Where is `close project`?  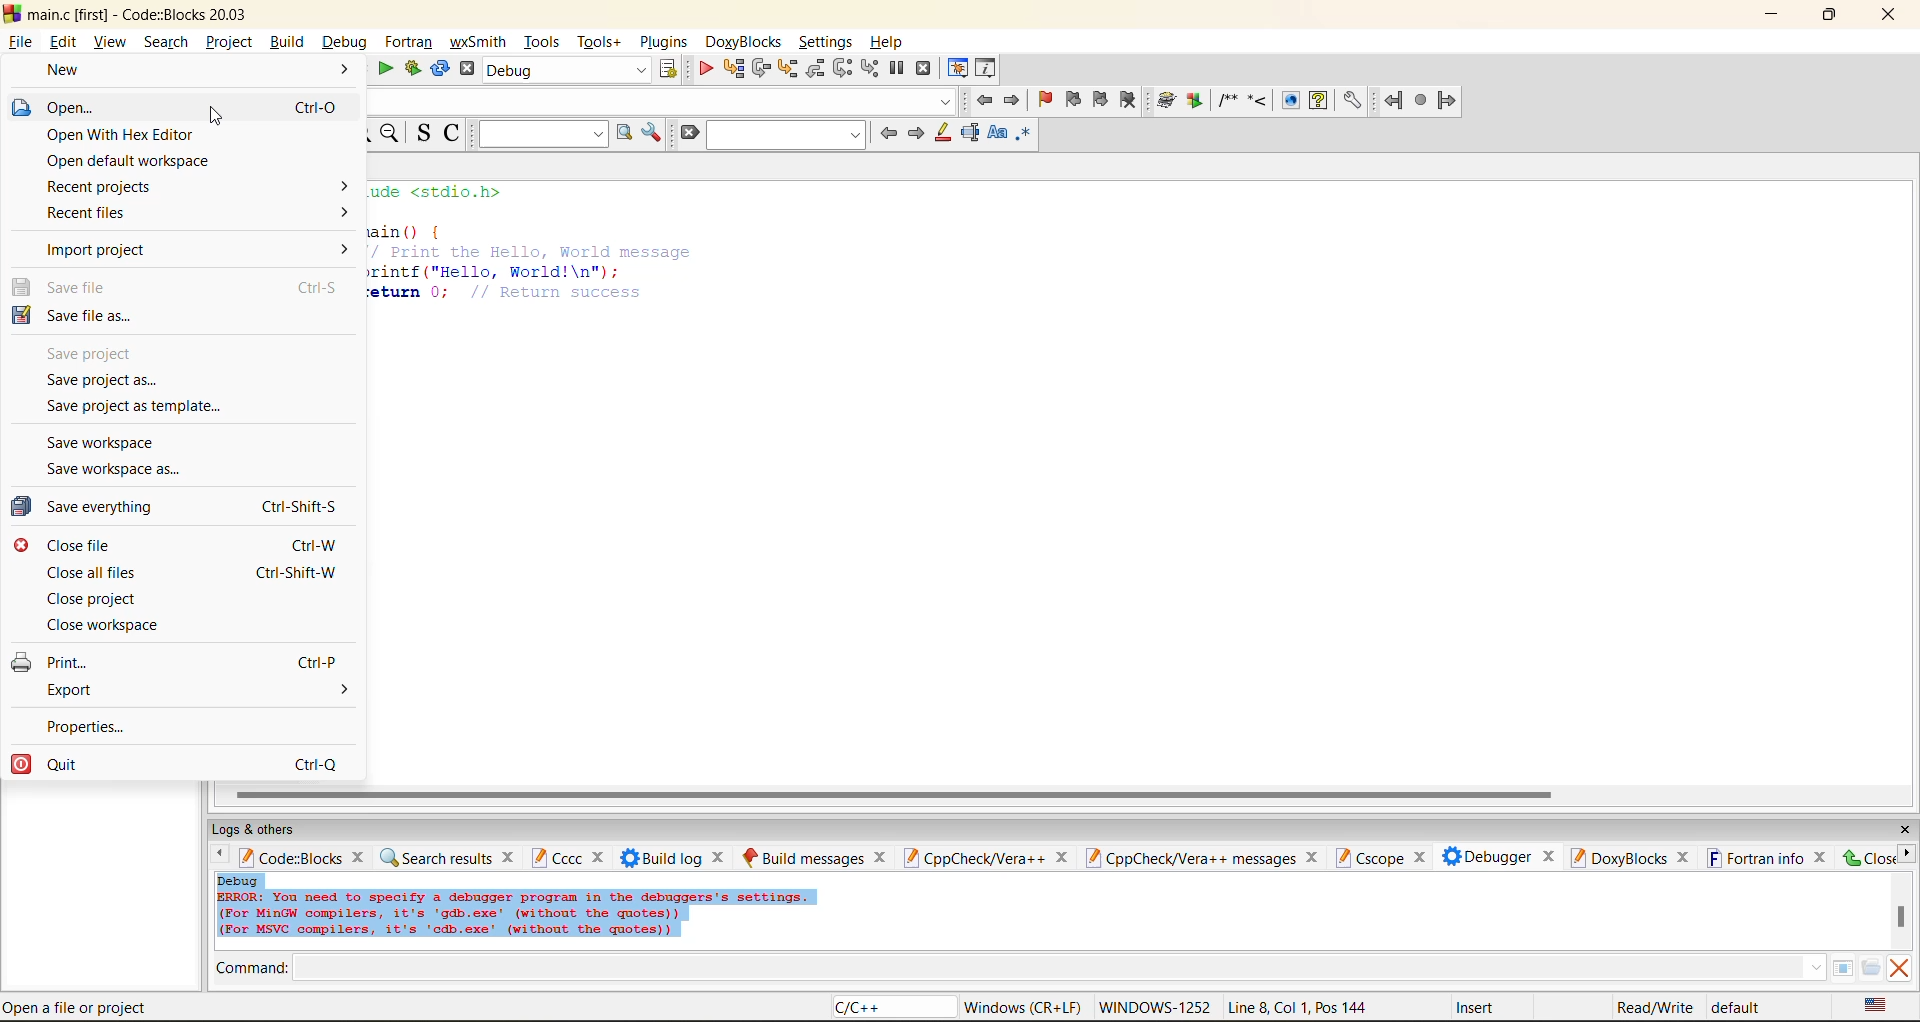 close project is located at coordinates (99, 599).